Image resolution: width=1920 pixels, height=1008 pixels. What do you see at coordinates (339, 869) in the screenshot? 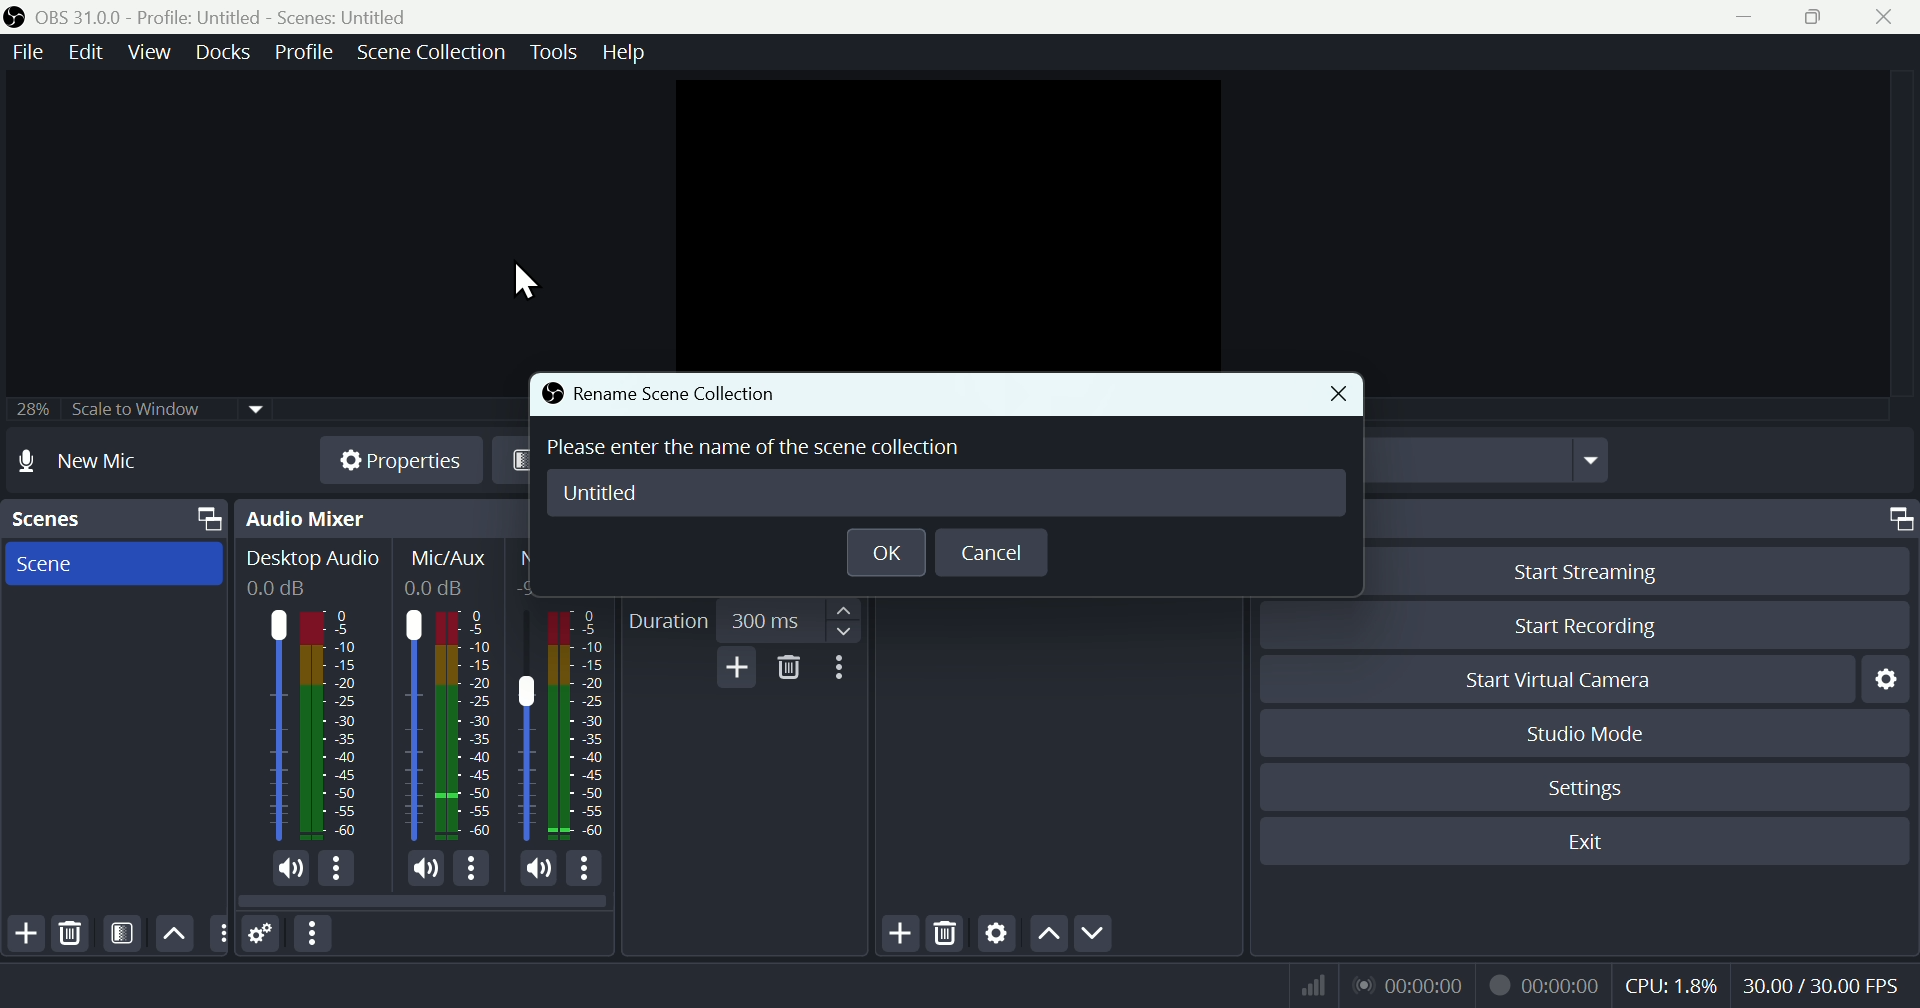
I see `More Options` at bounding box center [339, 869].